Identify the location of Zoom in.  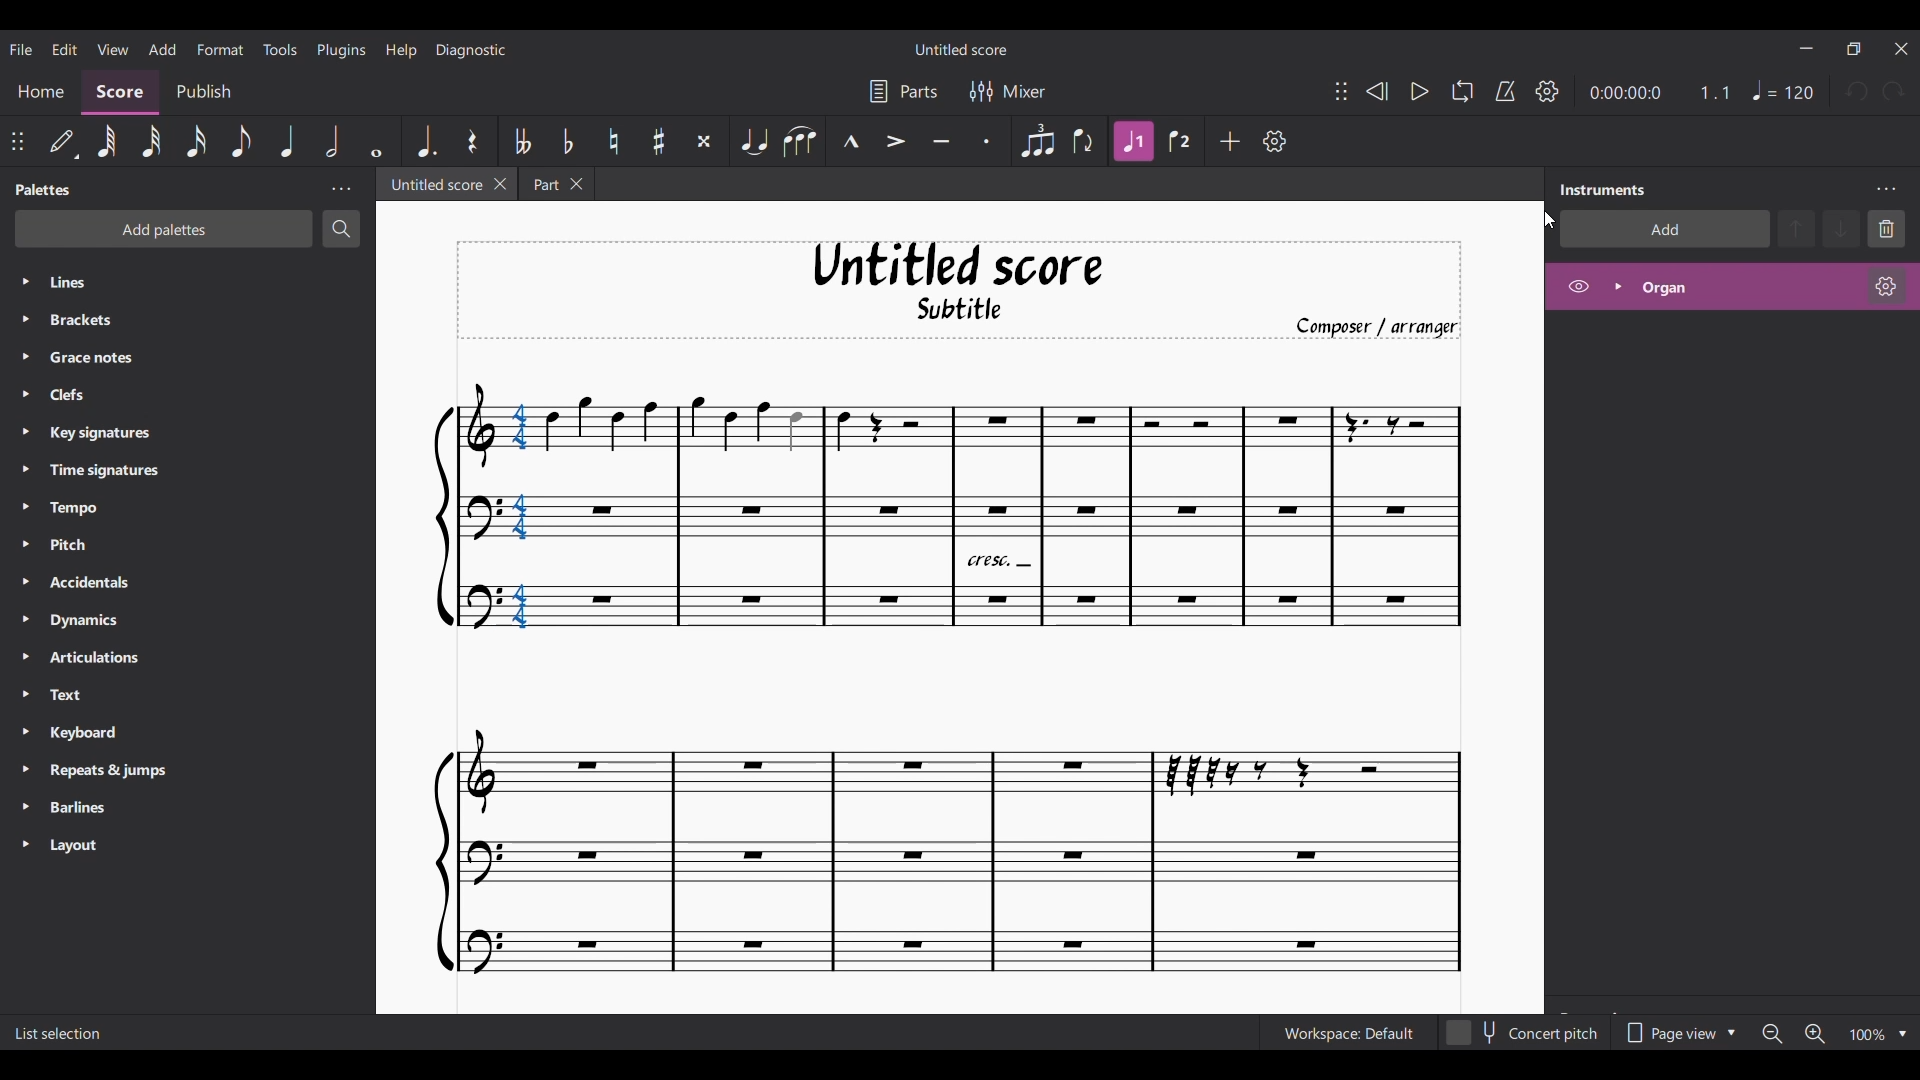
(1815, 1034).